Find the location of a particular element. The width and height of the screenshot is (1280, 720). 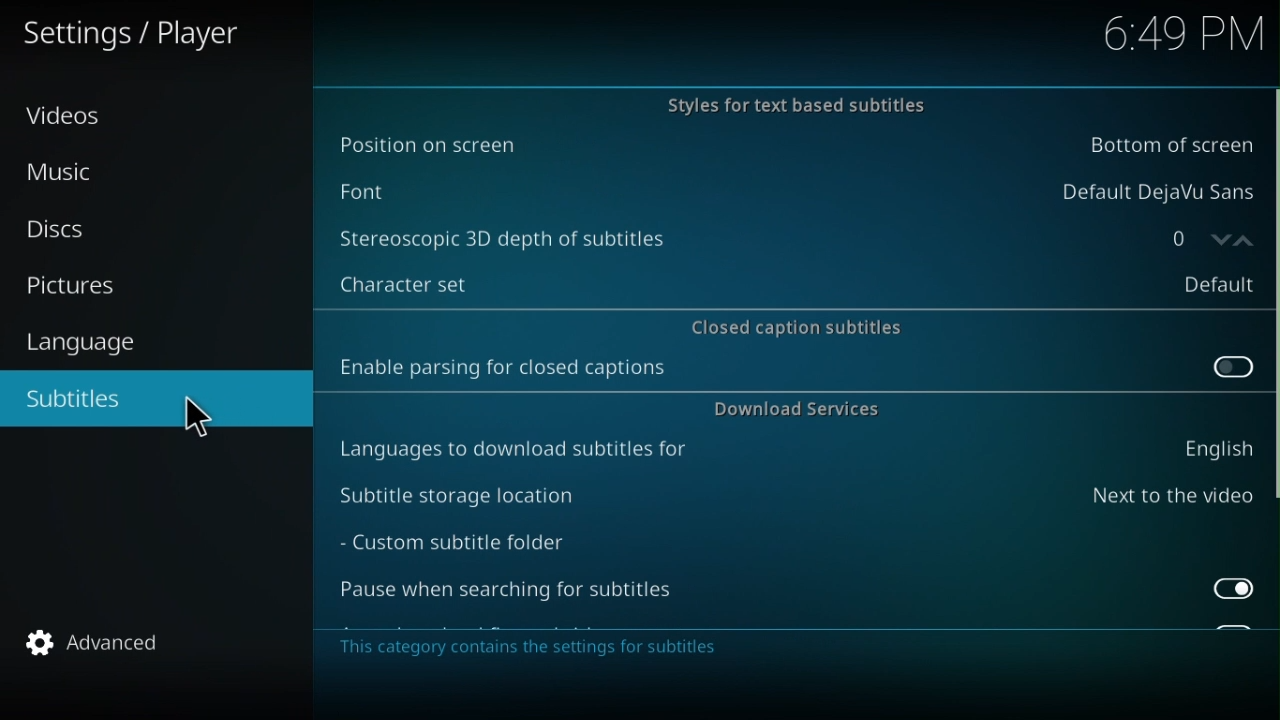

Position on the screen is located at coordinates (787, 146).